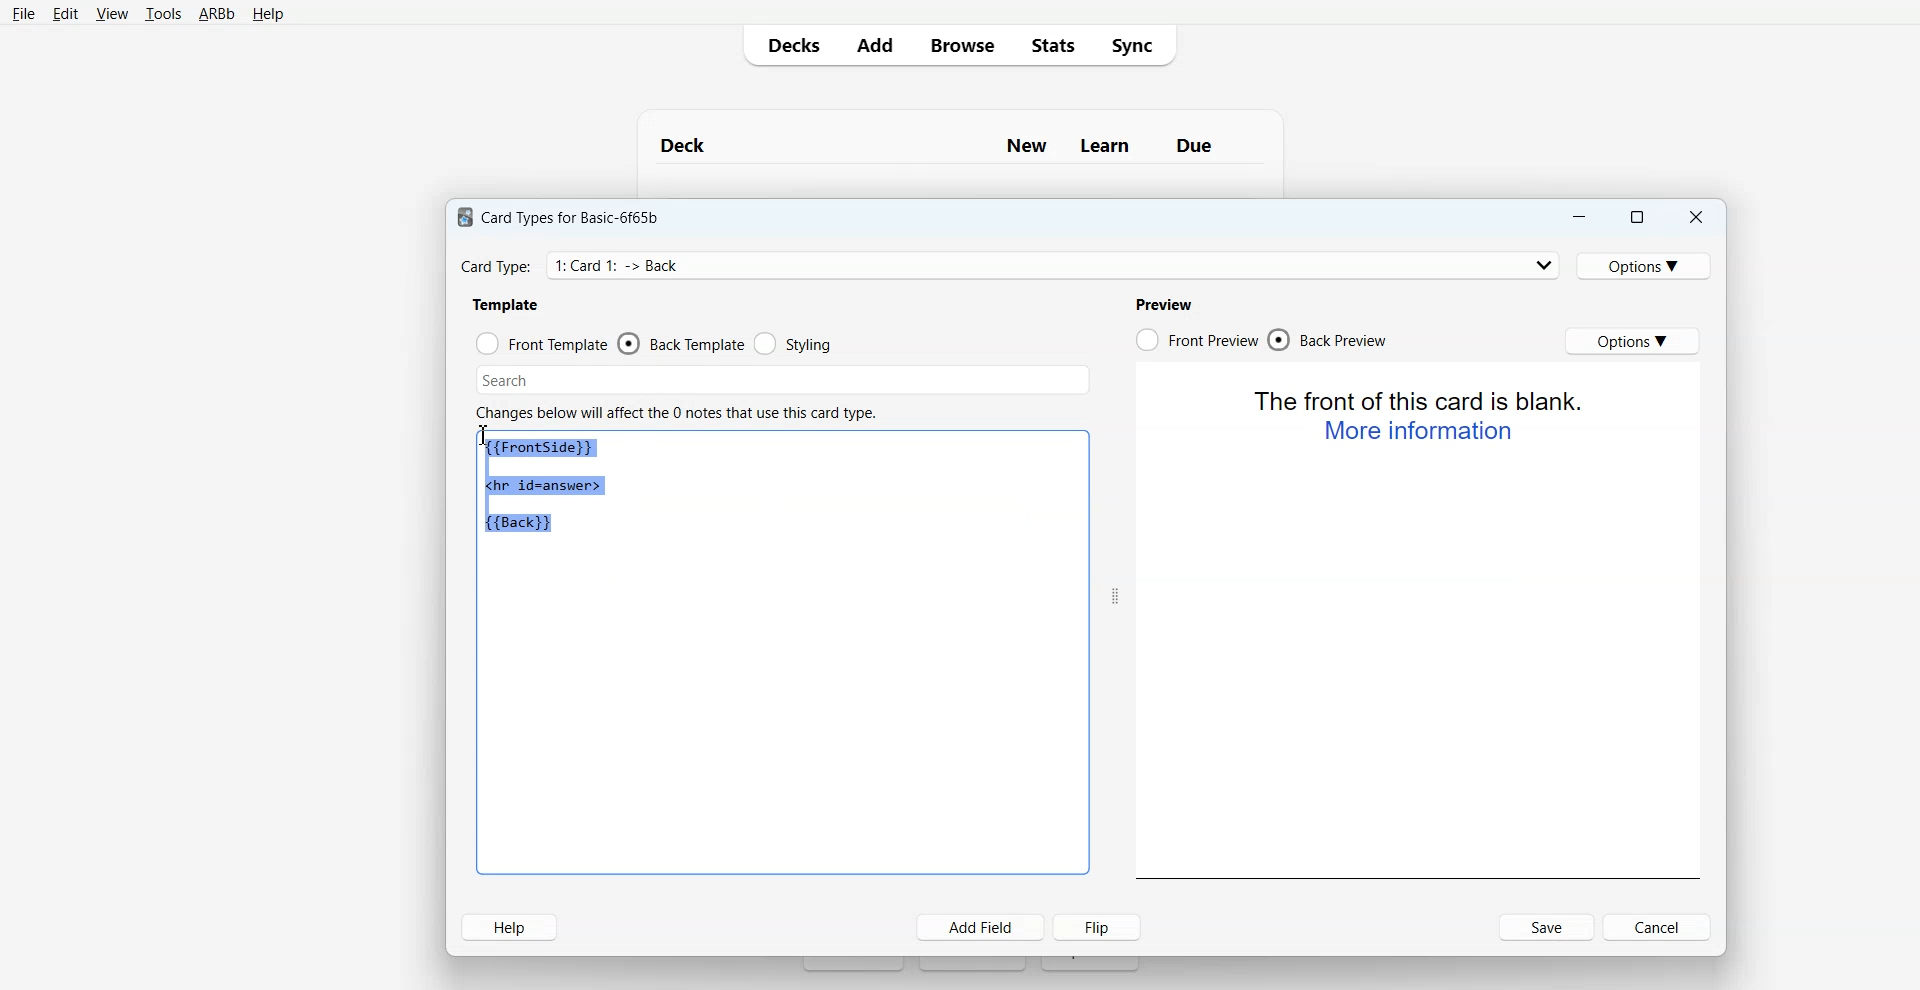 This screenshot has height=990, width=1920. I want to click on Minimize, so click(1580, 216).